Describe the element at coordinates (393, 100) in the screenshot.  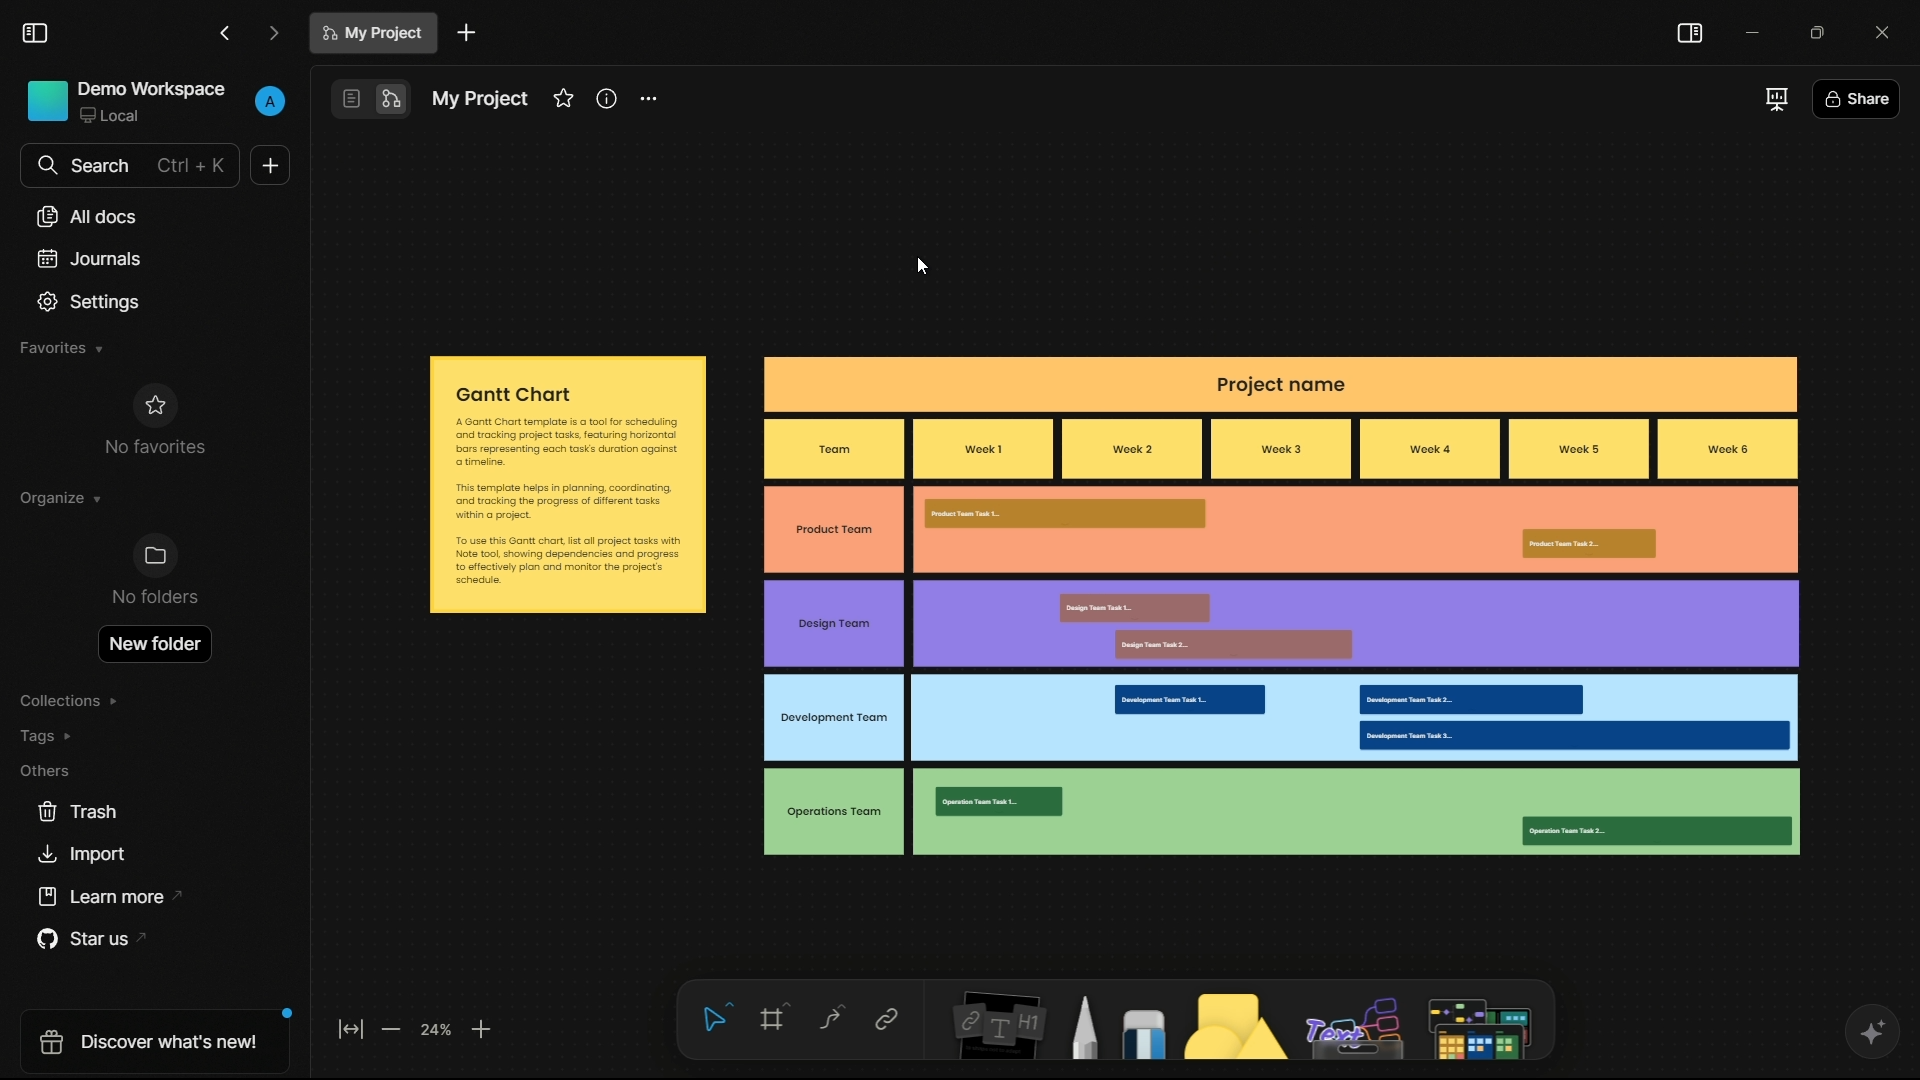
I see `edgeless mode` at that location.